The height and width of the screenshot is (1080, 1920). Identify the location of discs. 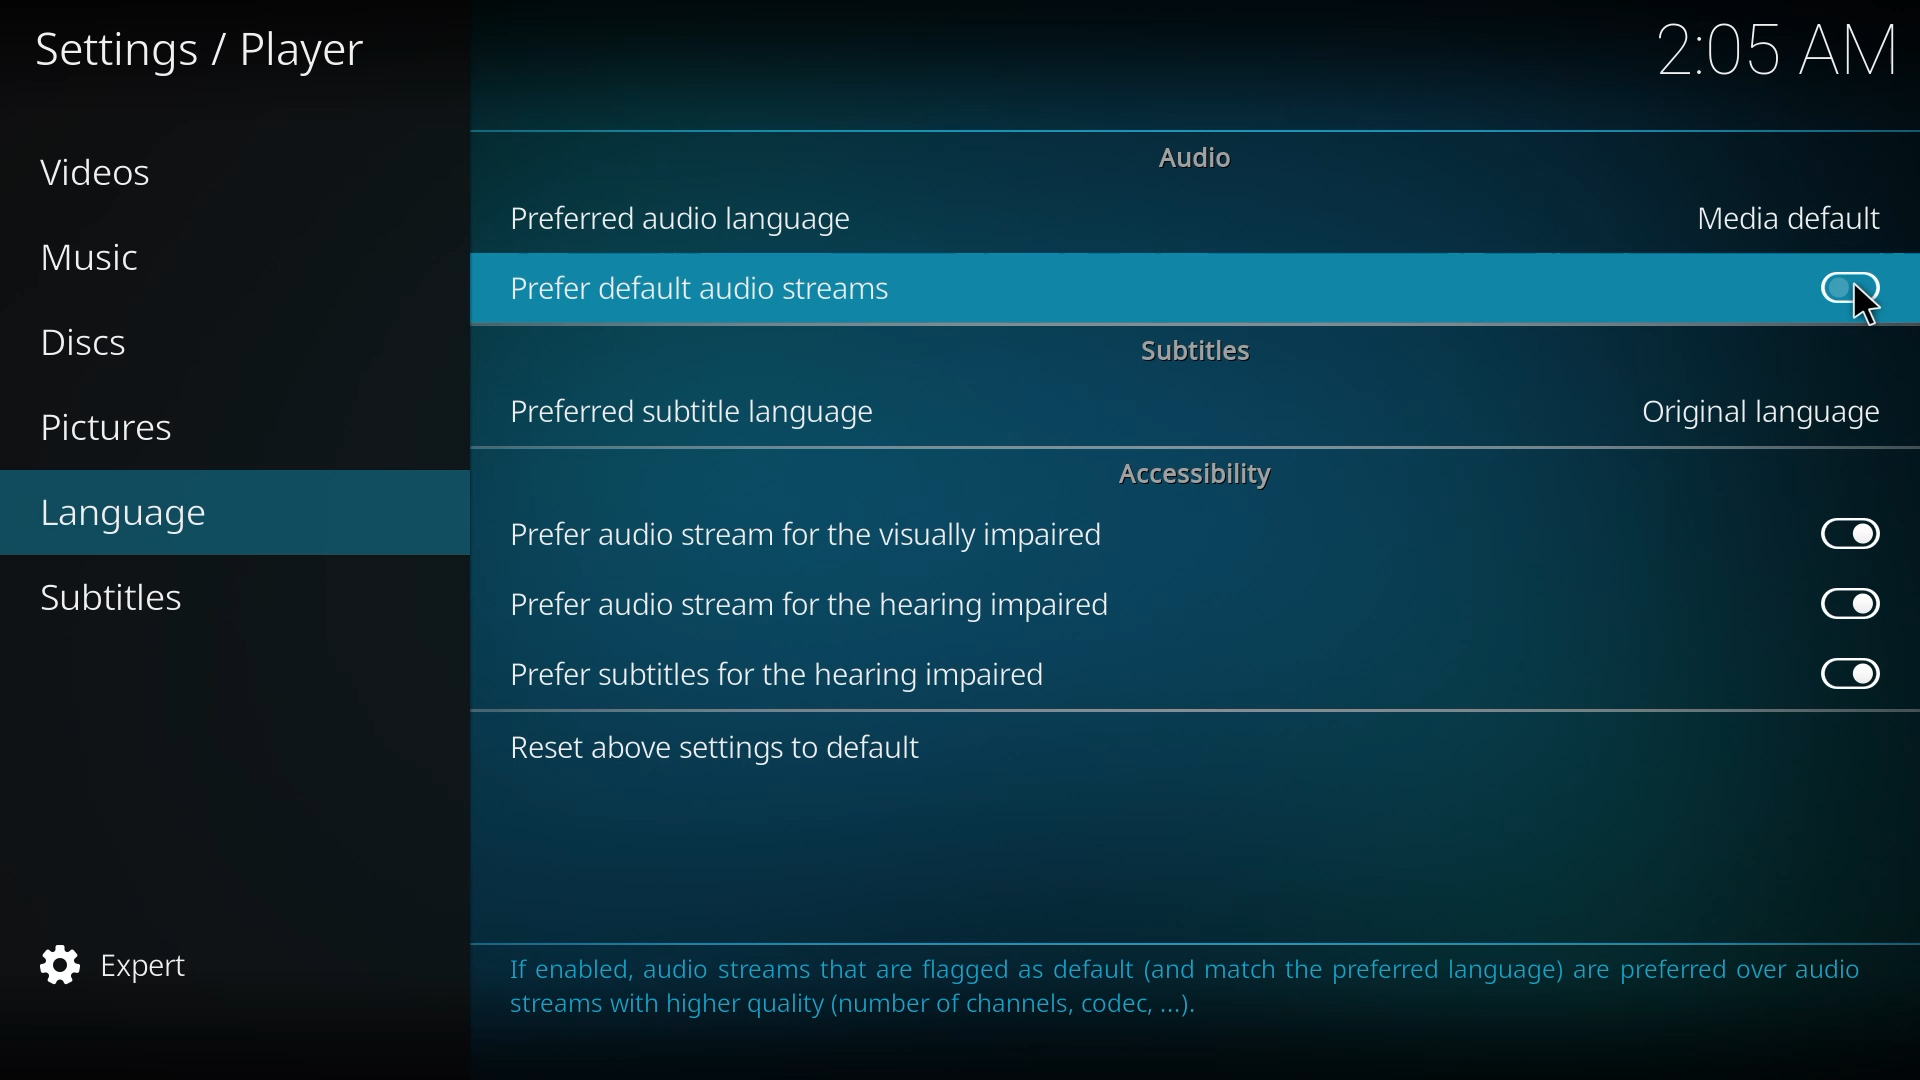
(85, 343).